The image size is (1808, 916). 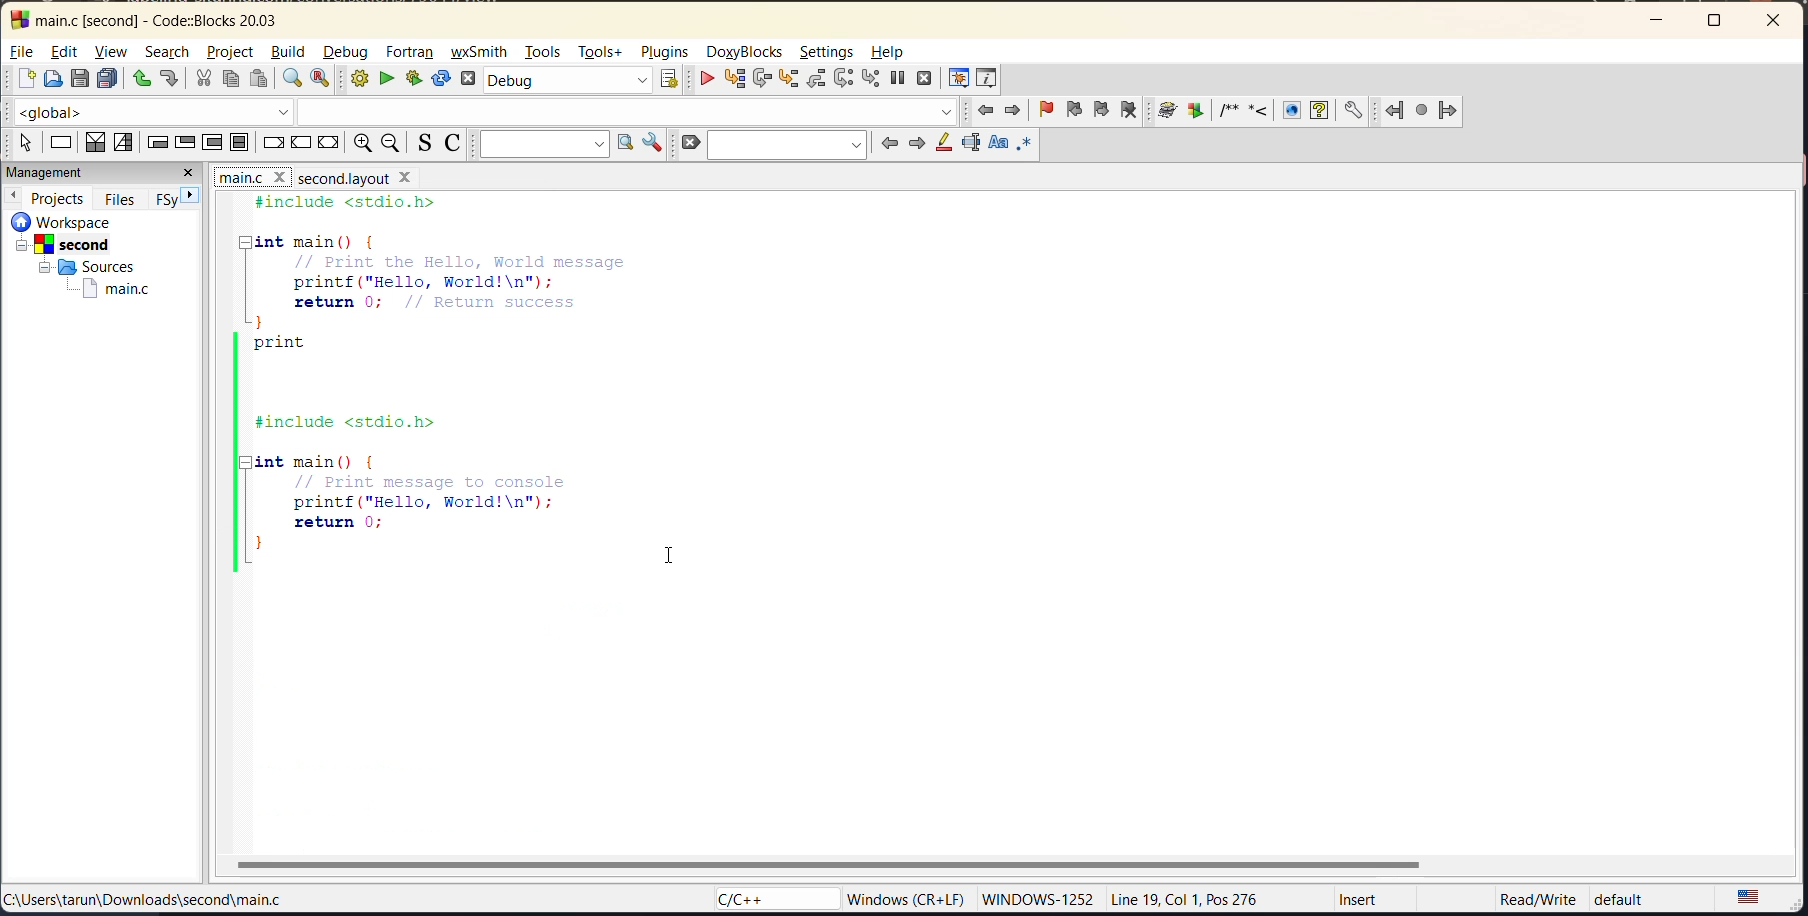 What do you see at coordinates (997, 143) in the screenshot?
I see `match case` at bounding box center [997, 143].